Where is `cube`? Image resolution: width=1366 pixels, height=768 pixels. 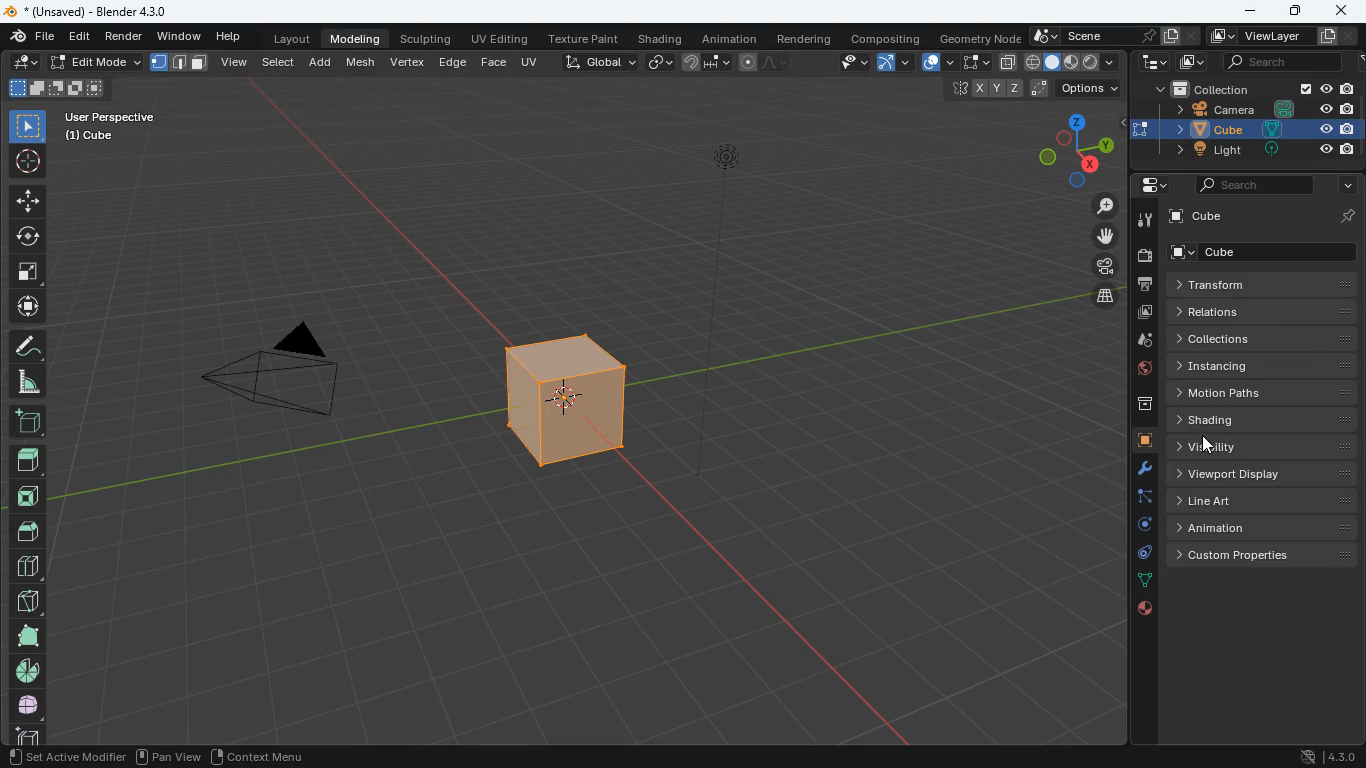
cube is located at coordinates (1257, 128).